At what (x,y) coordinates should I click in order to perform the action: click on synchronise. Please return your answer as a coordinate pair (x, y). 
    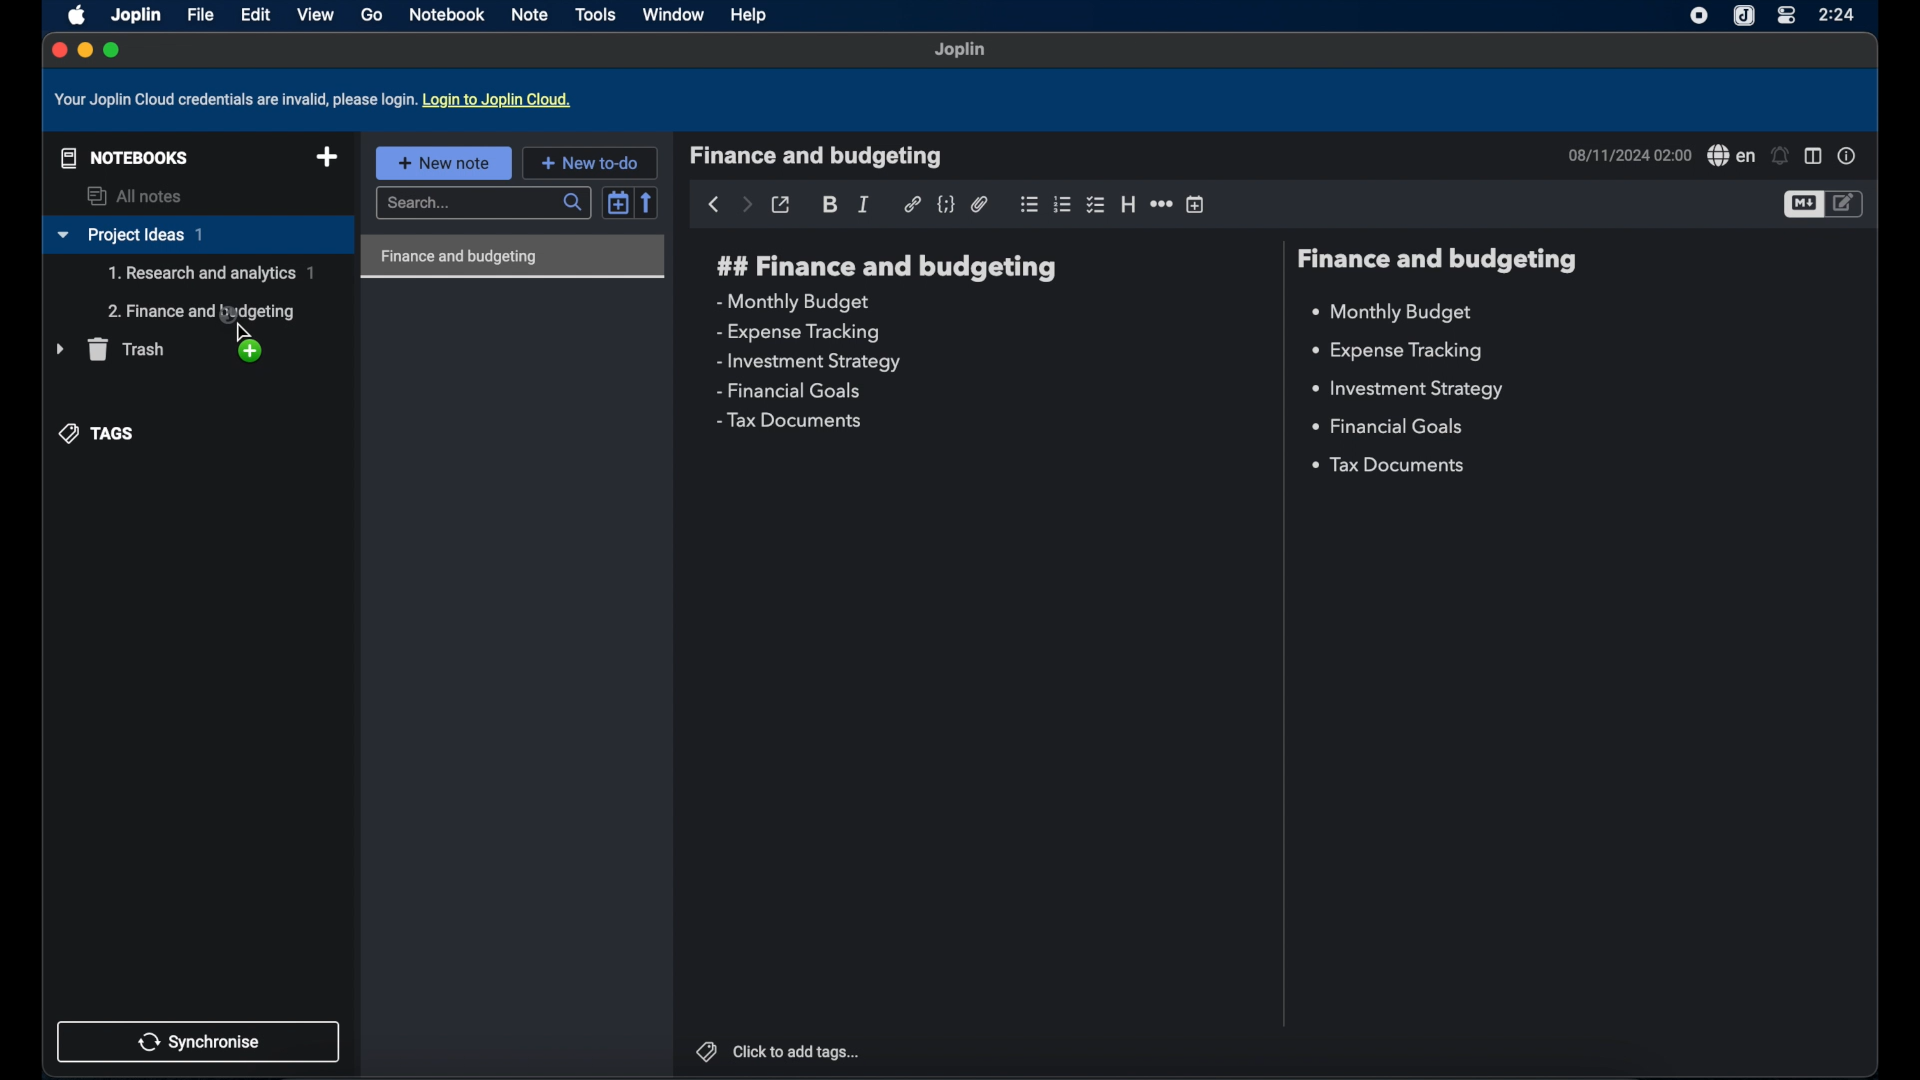
    Looking at the image, I should click on (199, 1041).